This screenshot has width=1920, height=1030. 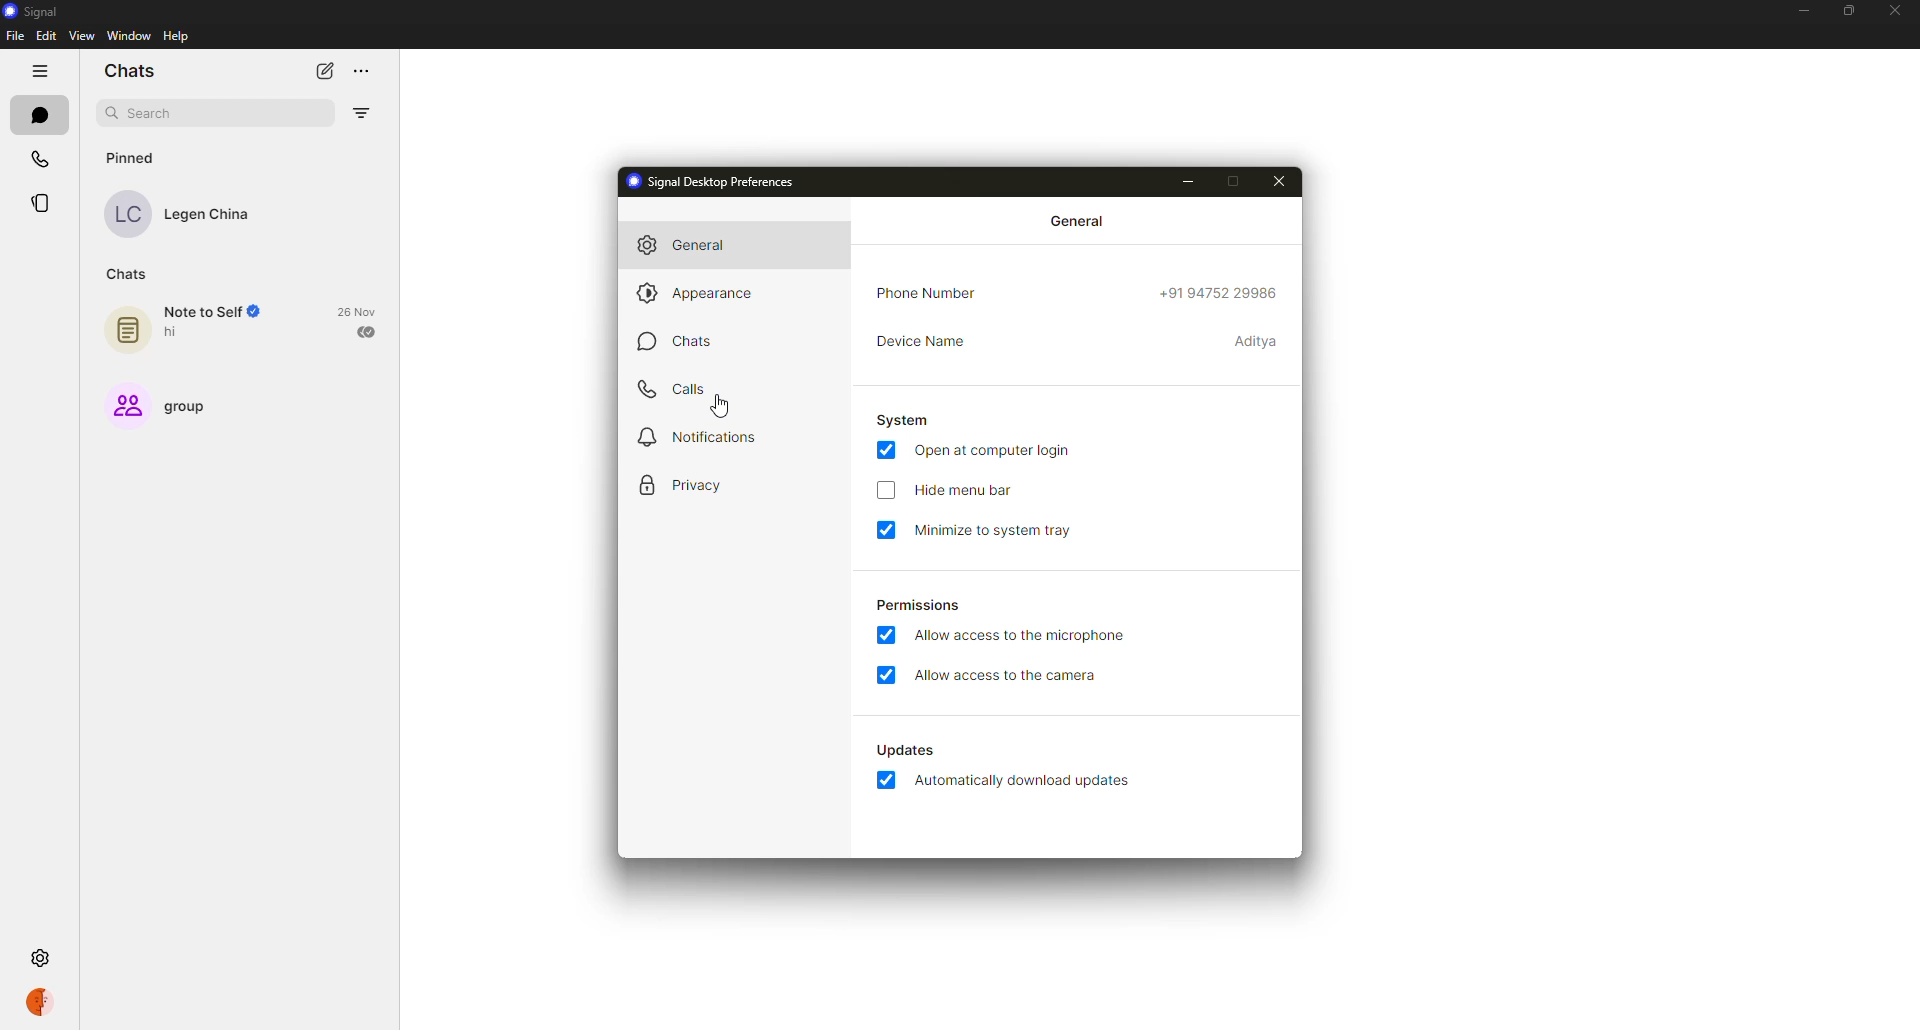 What do you see at coordinates (1279, 180) in the screenshot?
I see `close` at bounding box center [1279, 180].